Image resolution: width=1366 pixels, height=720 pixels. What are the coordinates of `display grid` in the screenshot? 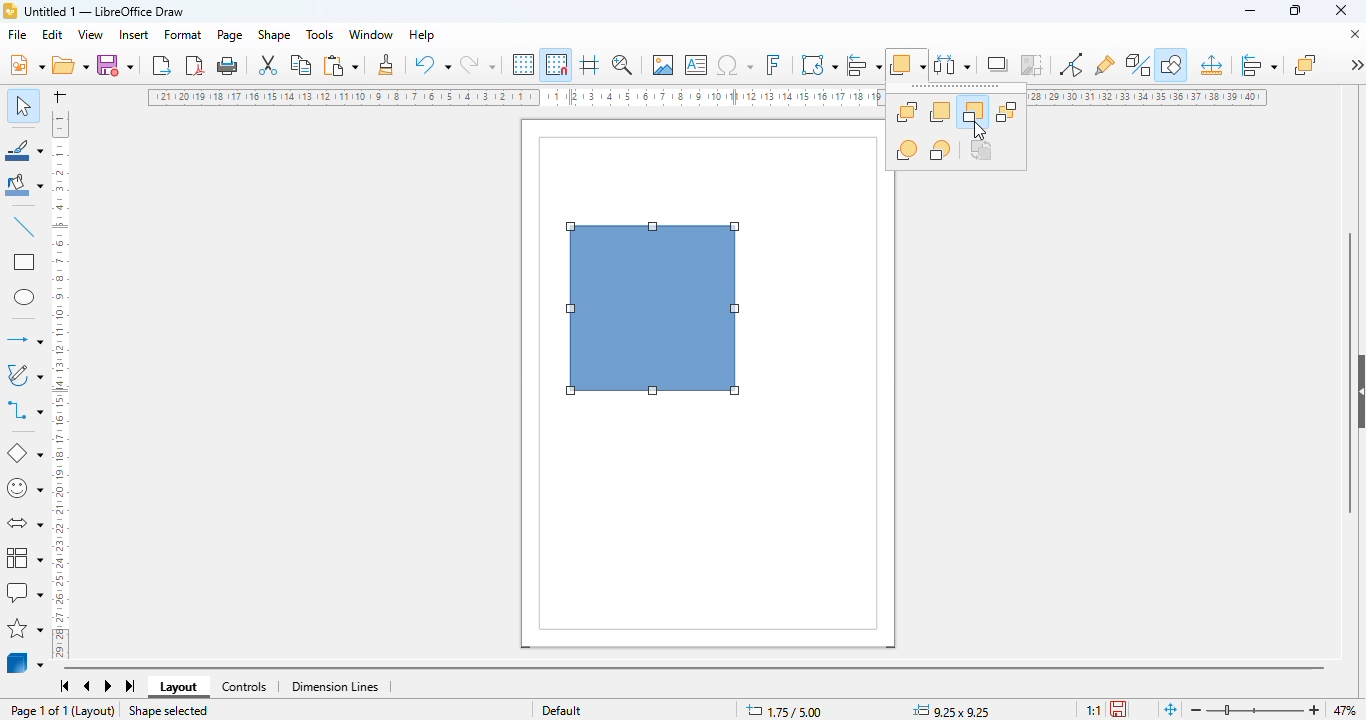 It's located at (524, 64).